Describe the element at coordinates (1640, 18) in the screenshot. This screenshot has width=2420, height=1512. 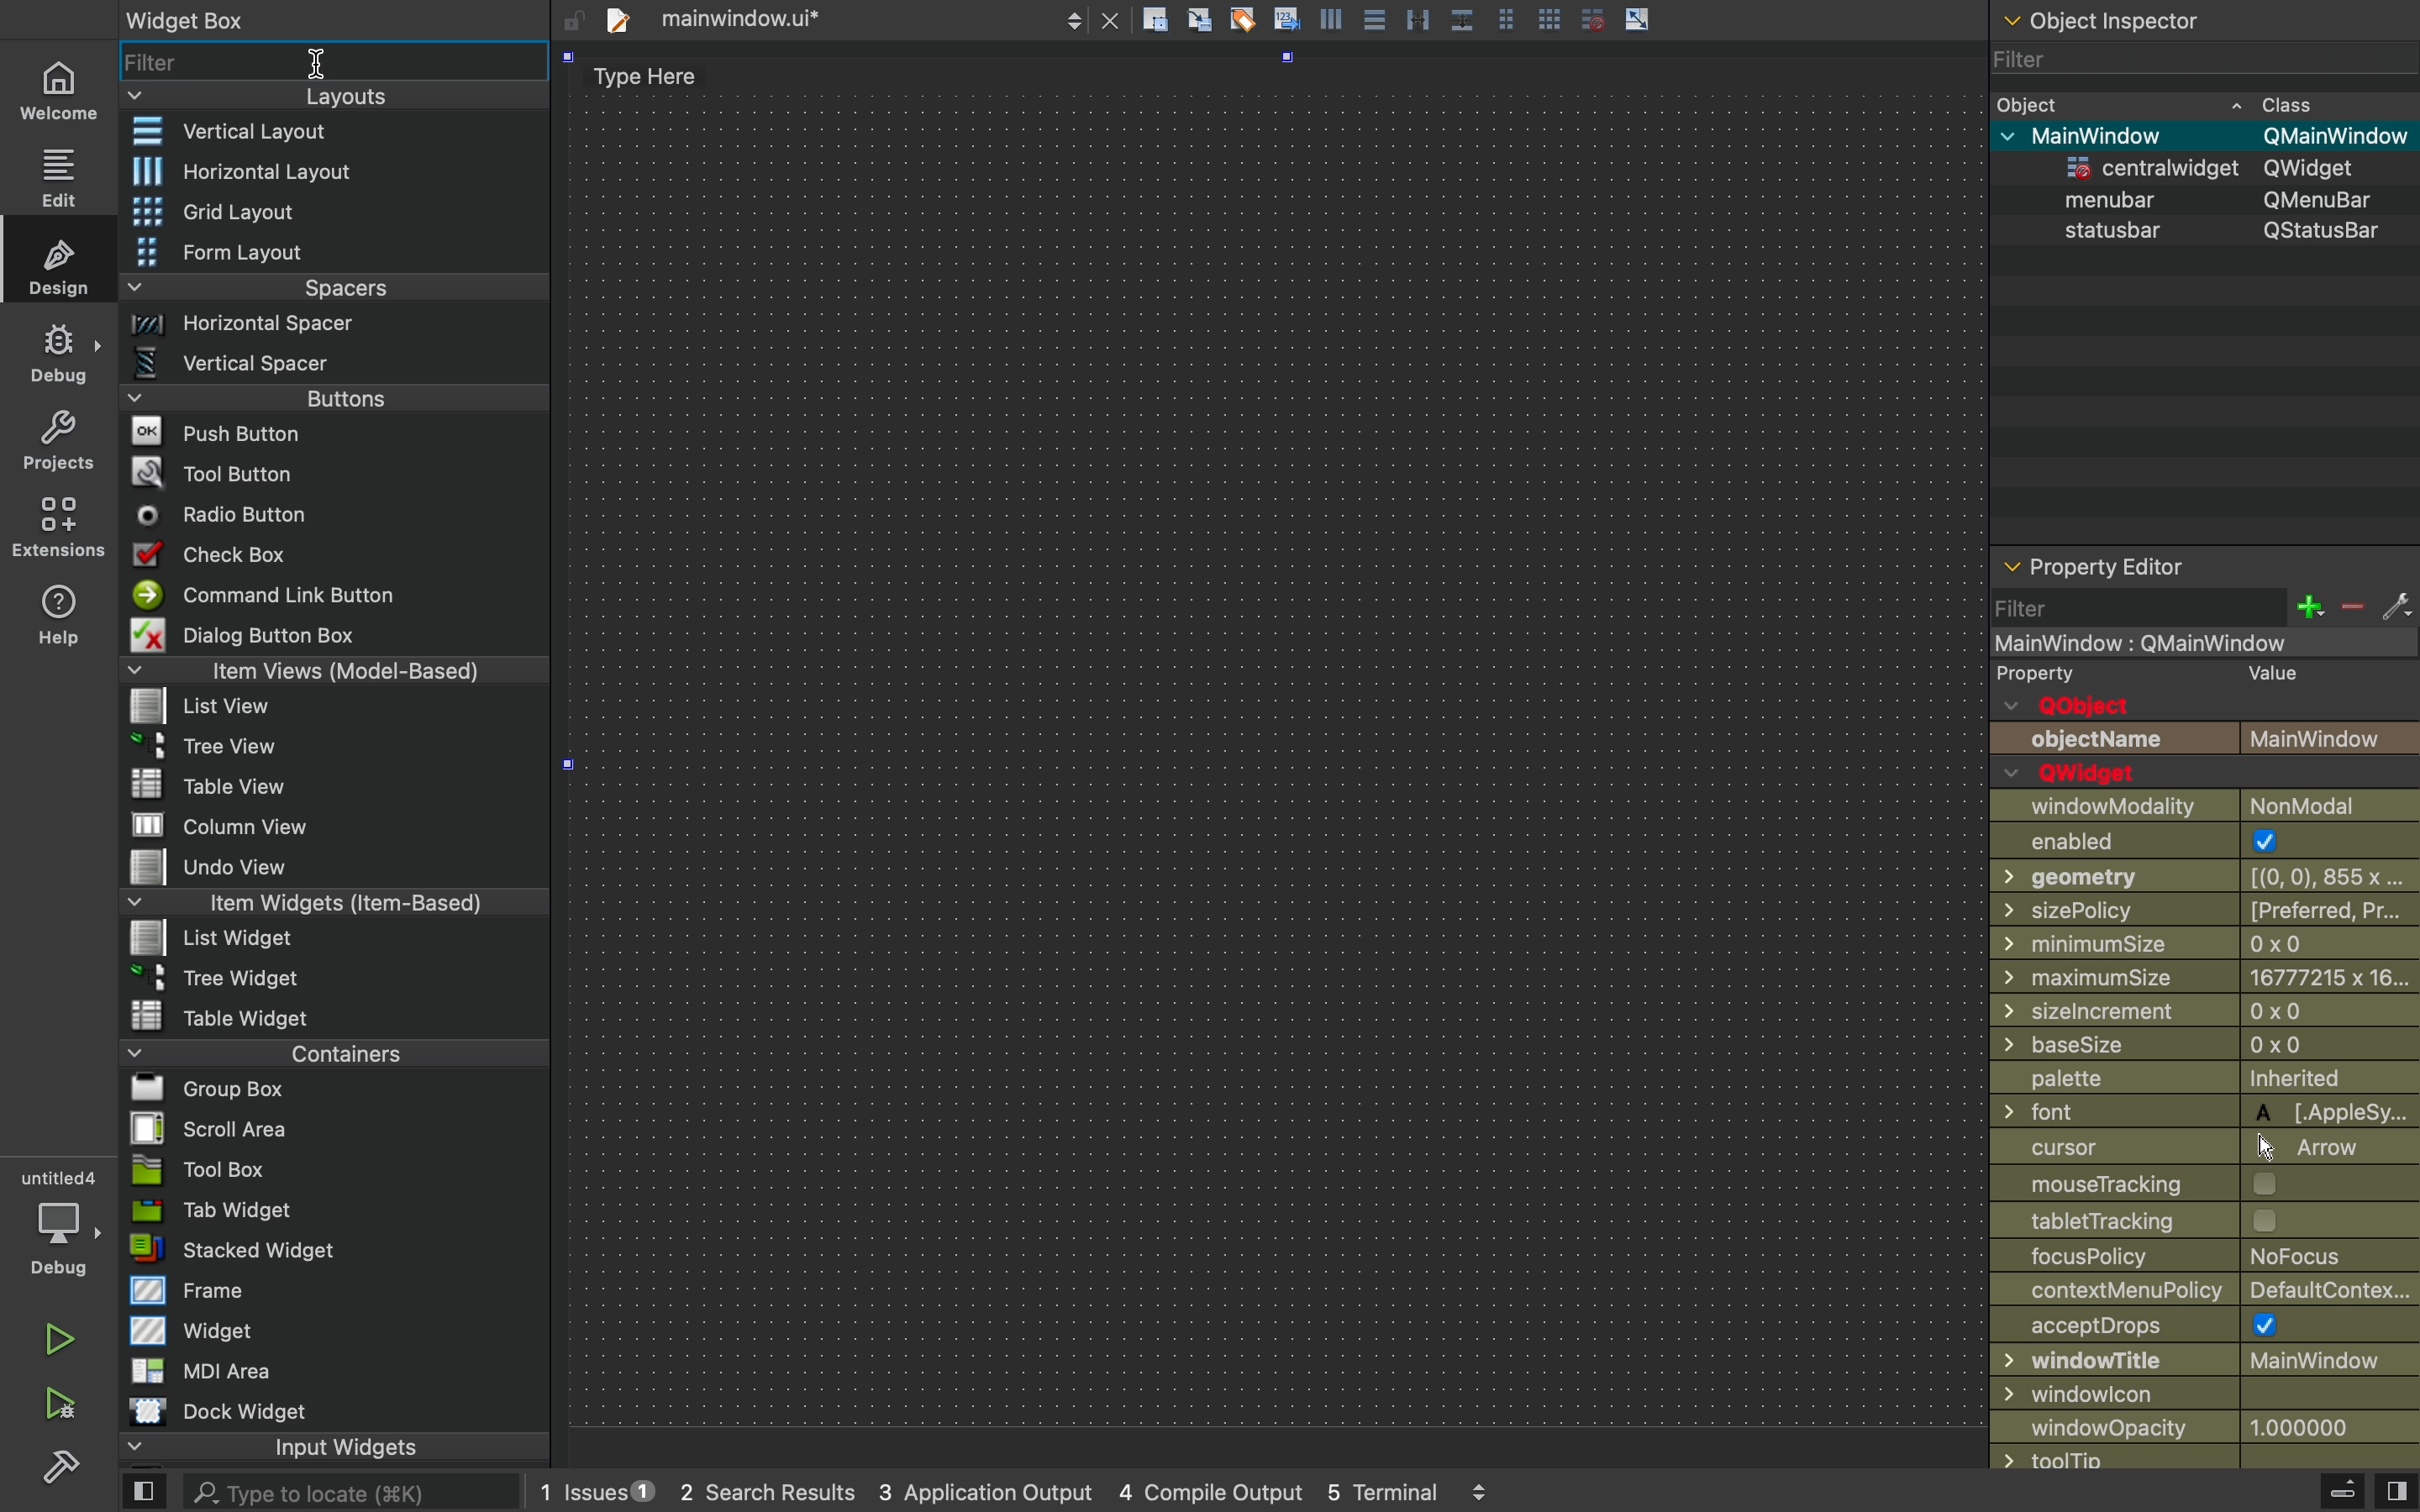
I see `arrow` at that location.